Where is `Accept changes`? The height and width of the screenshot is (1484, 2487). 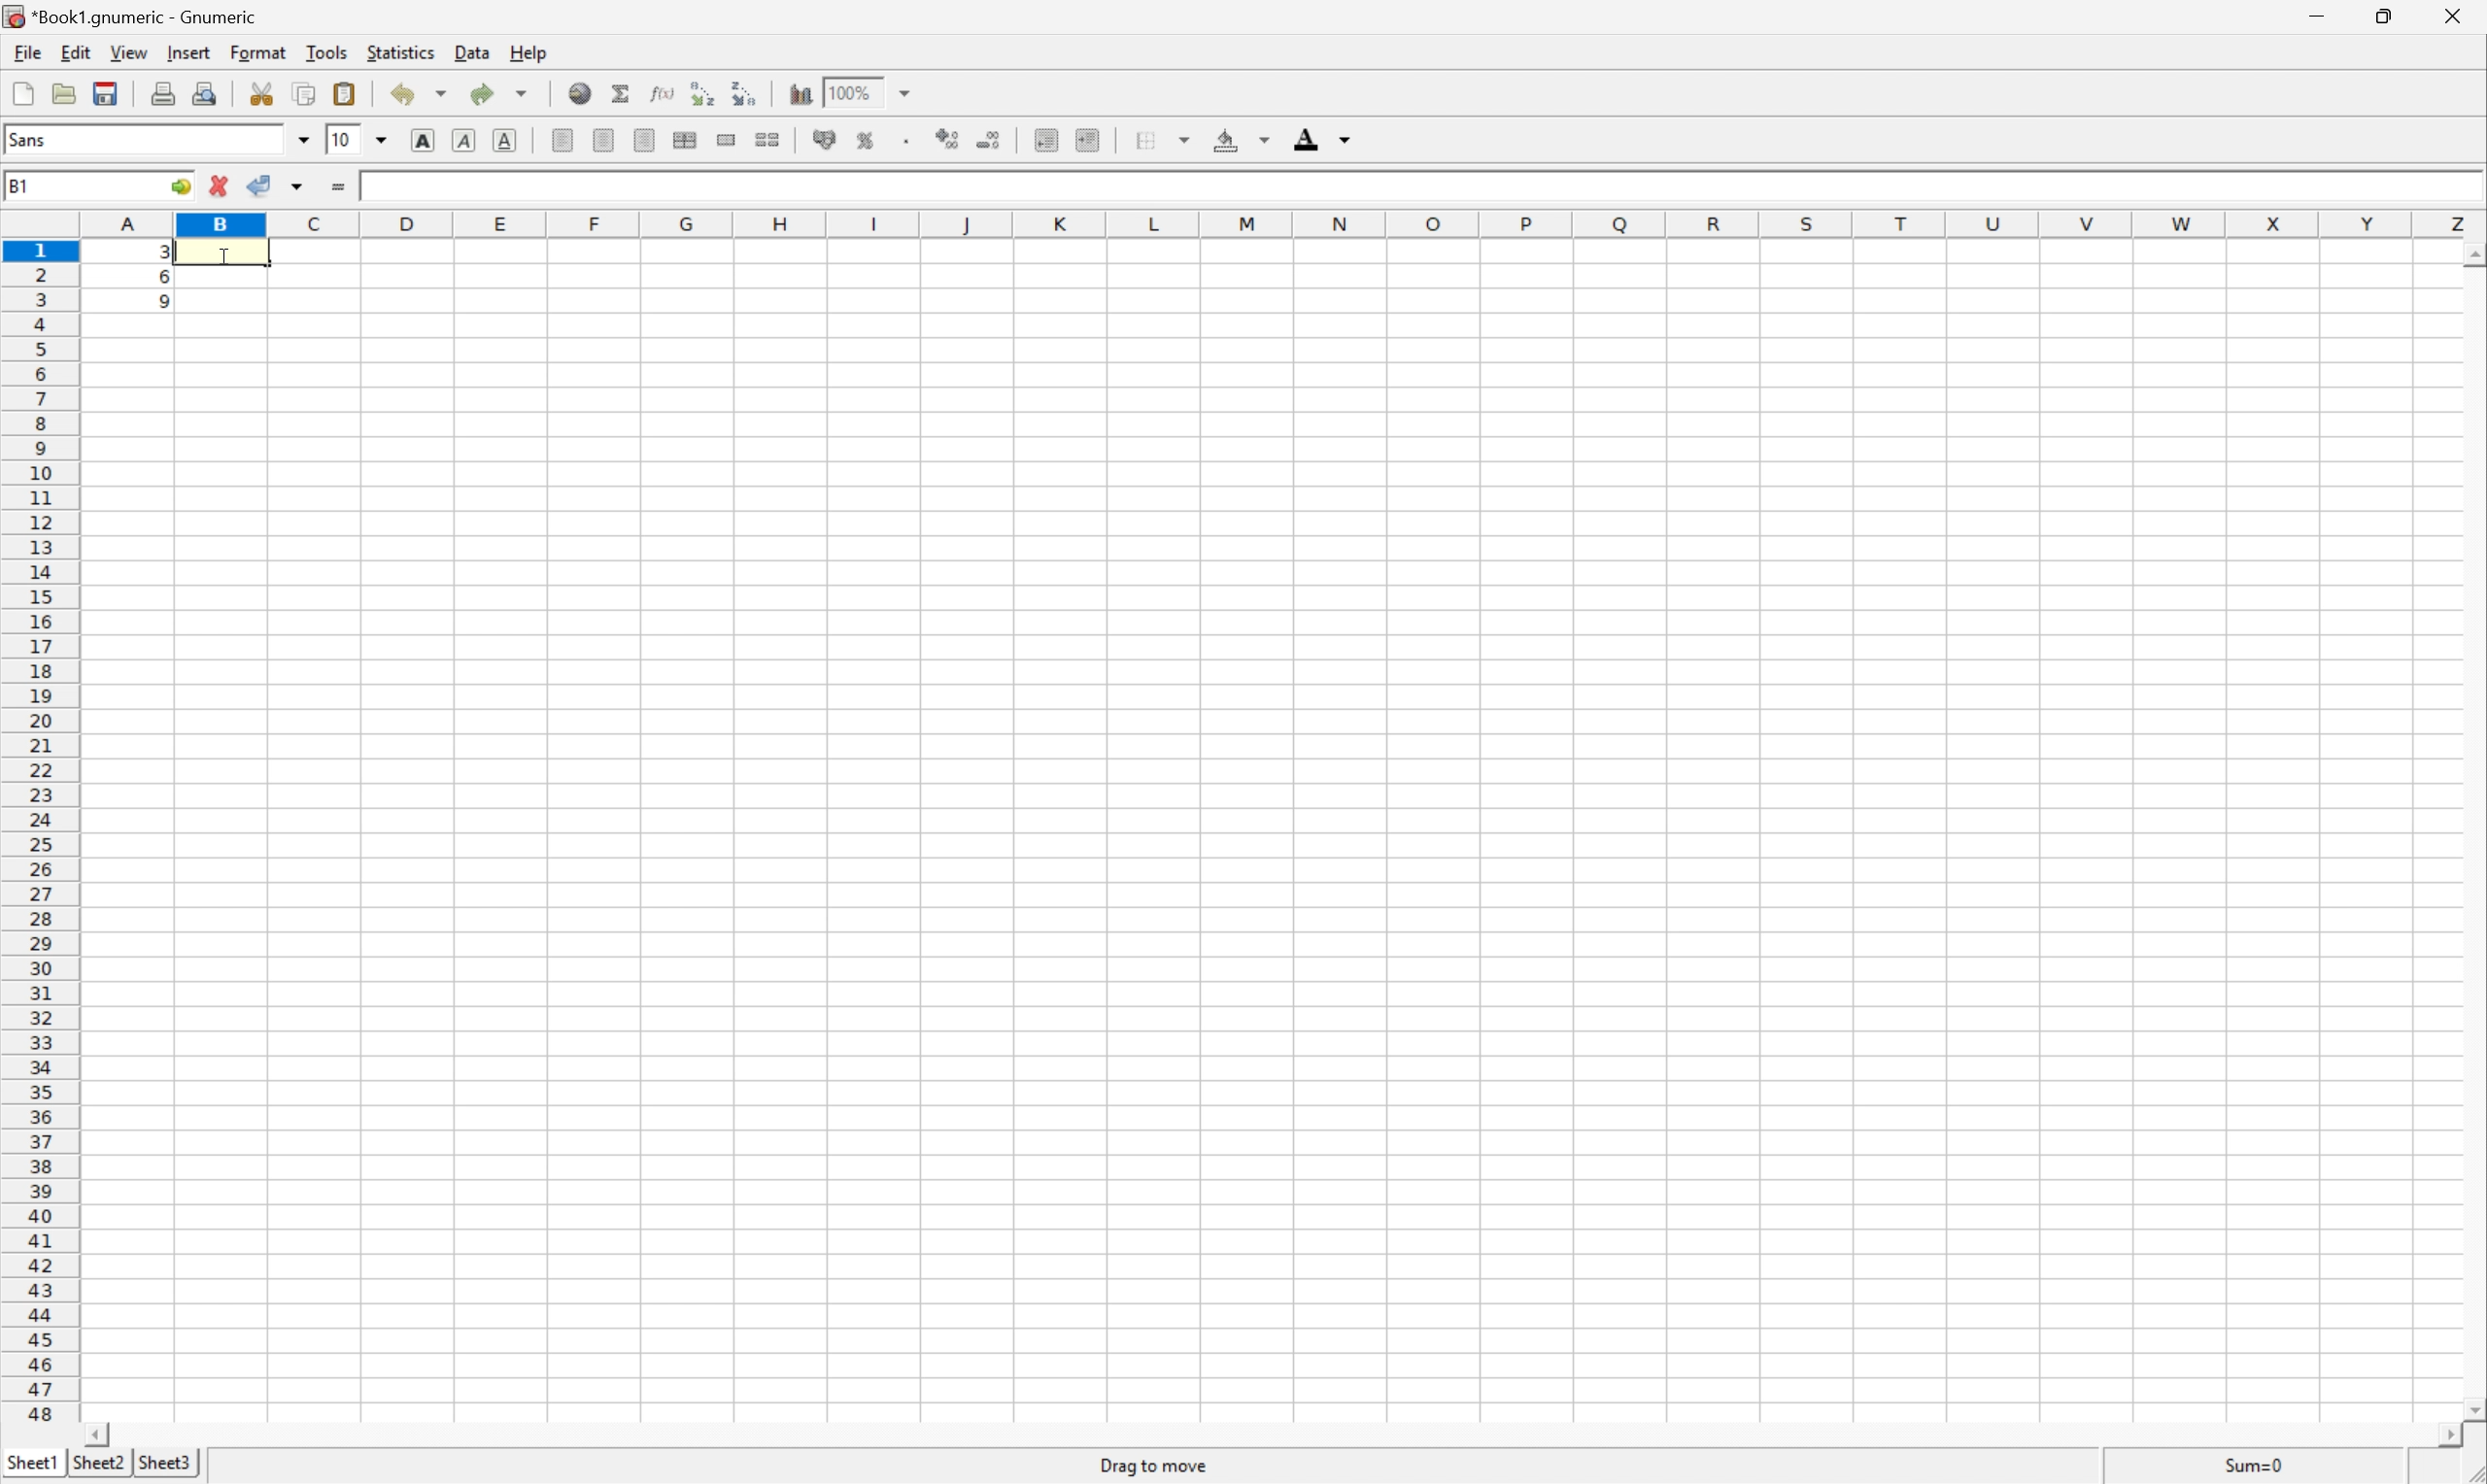 Accept changes is located at coordinates (261, 184).